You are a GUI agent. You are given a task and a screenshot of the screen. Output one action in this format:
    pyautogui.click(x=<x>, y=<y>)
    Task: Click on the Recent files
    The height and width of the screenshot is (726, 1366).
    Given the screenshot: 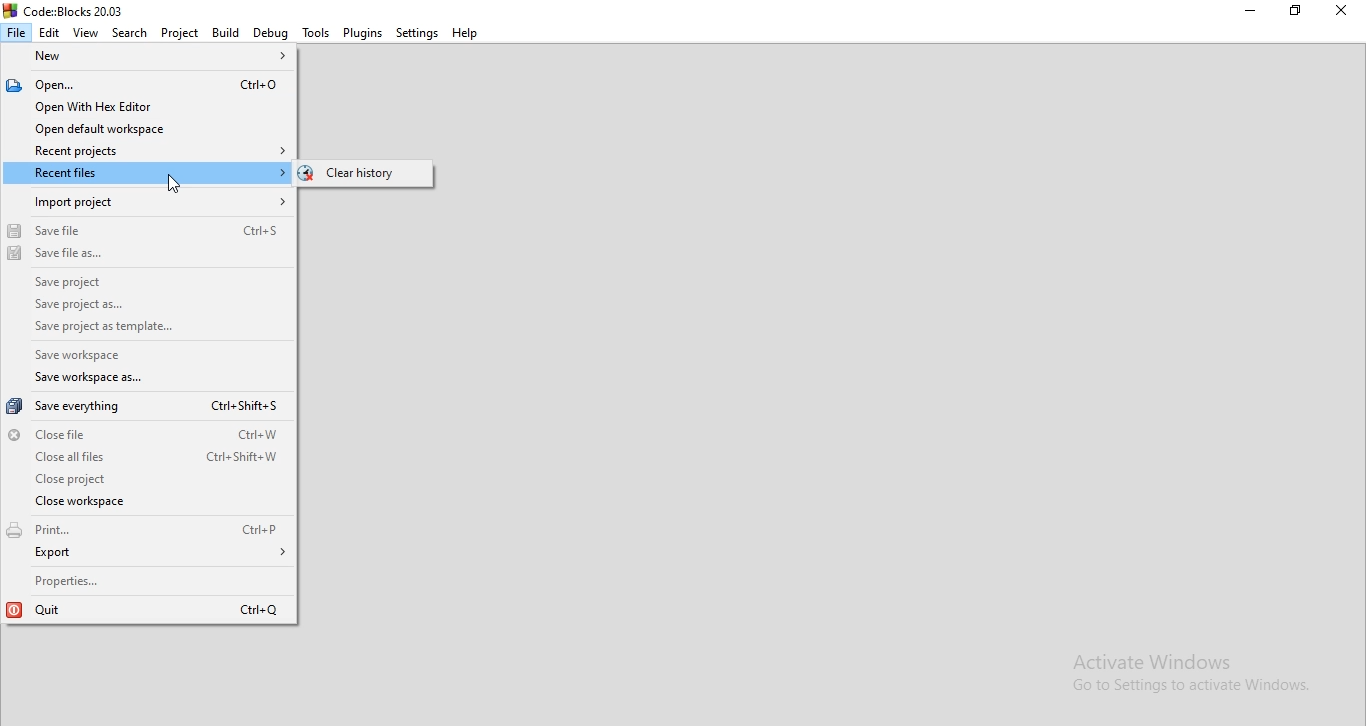 What is the action you would take?
    pyautogui.click(x=146, y=173)
    